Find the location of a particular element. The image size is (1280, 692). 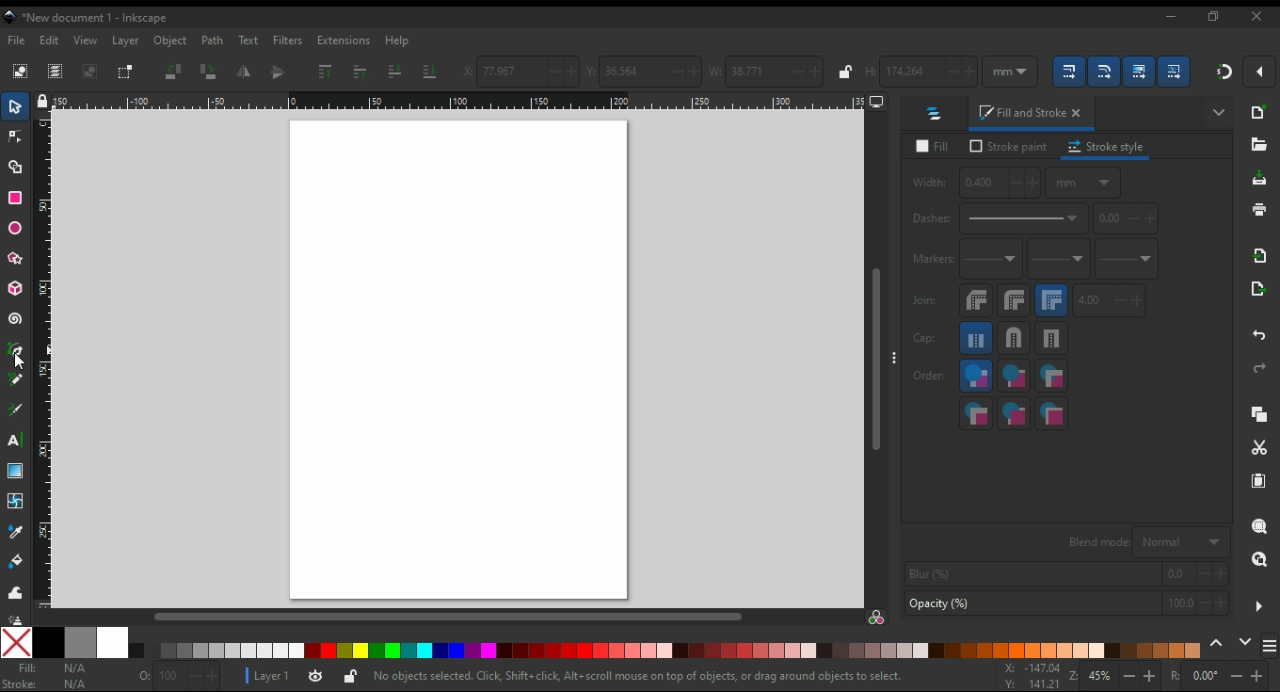

pen tool is located at coordinates (17, 354).